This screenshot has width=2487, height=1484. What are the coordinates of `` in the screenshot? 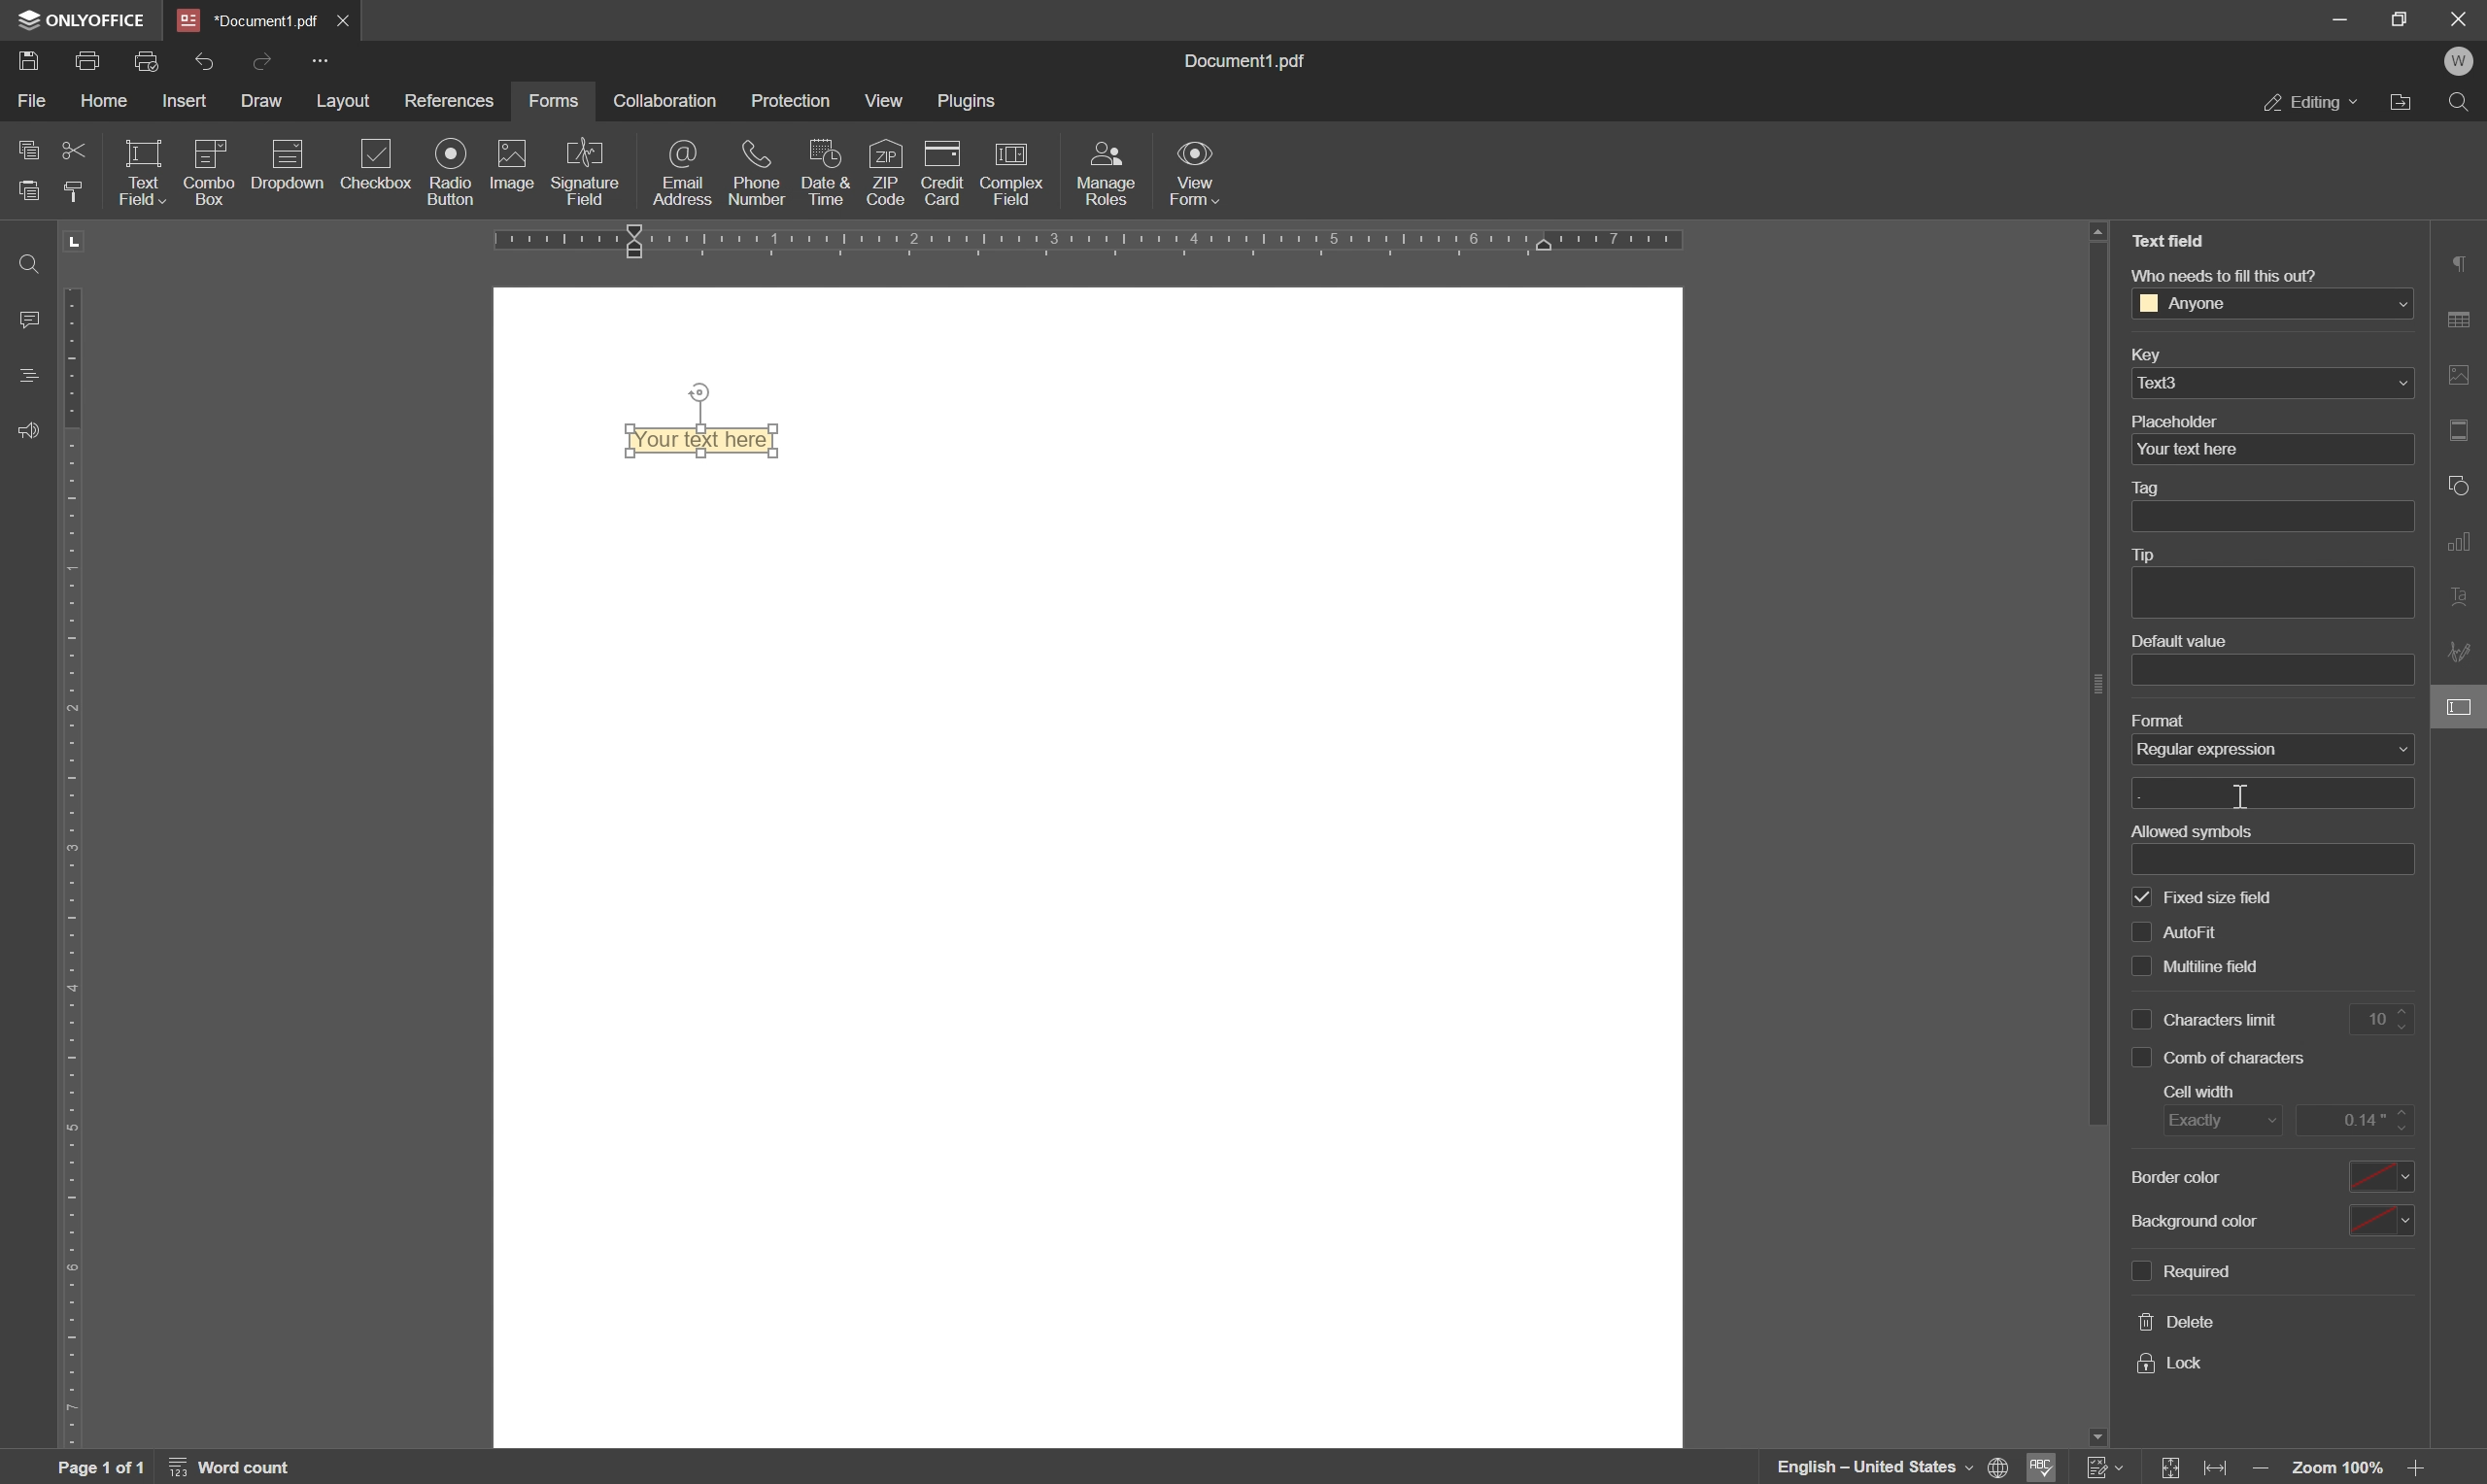 It's located at (1254, 62).